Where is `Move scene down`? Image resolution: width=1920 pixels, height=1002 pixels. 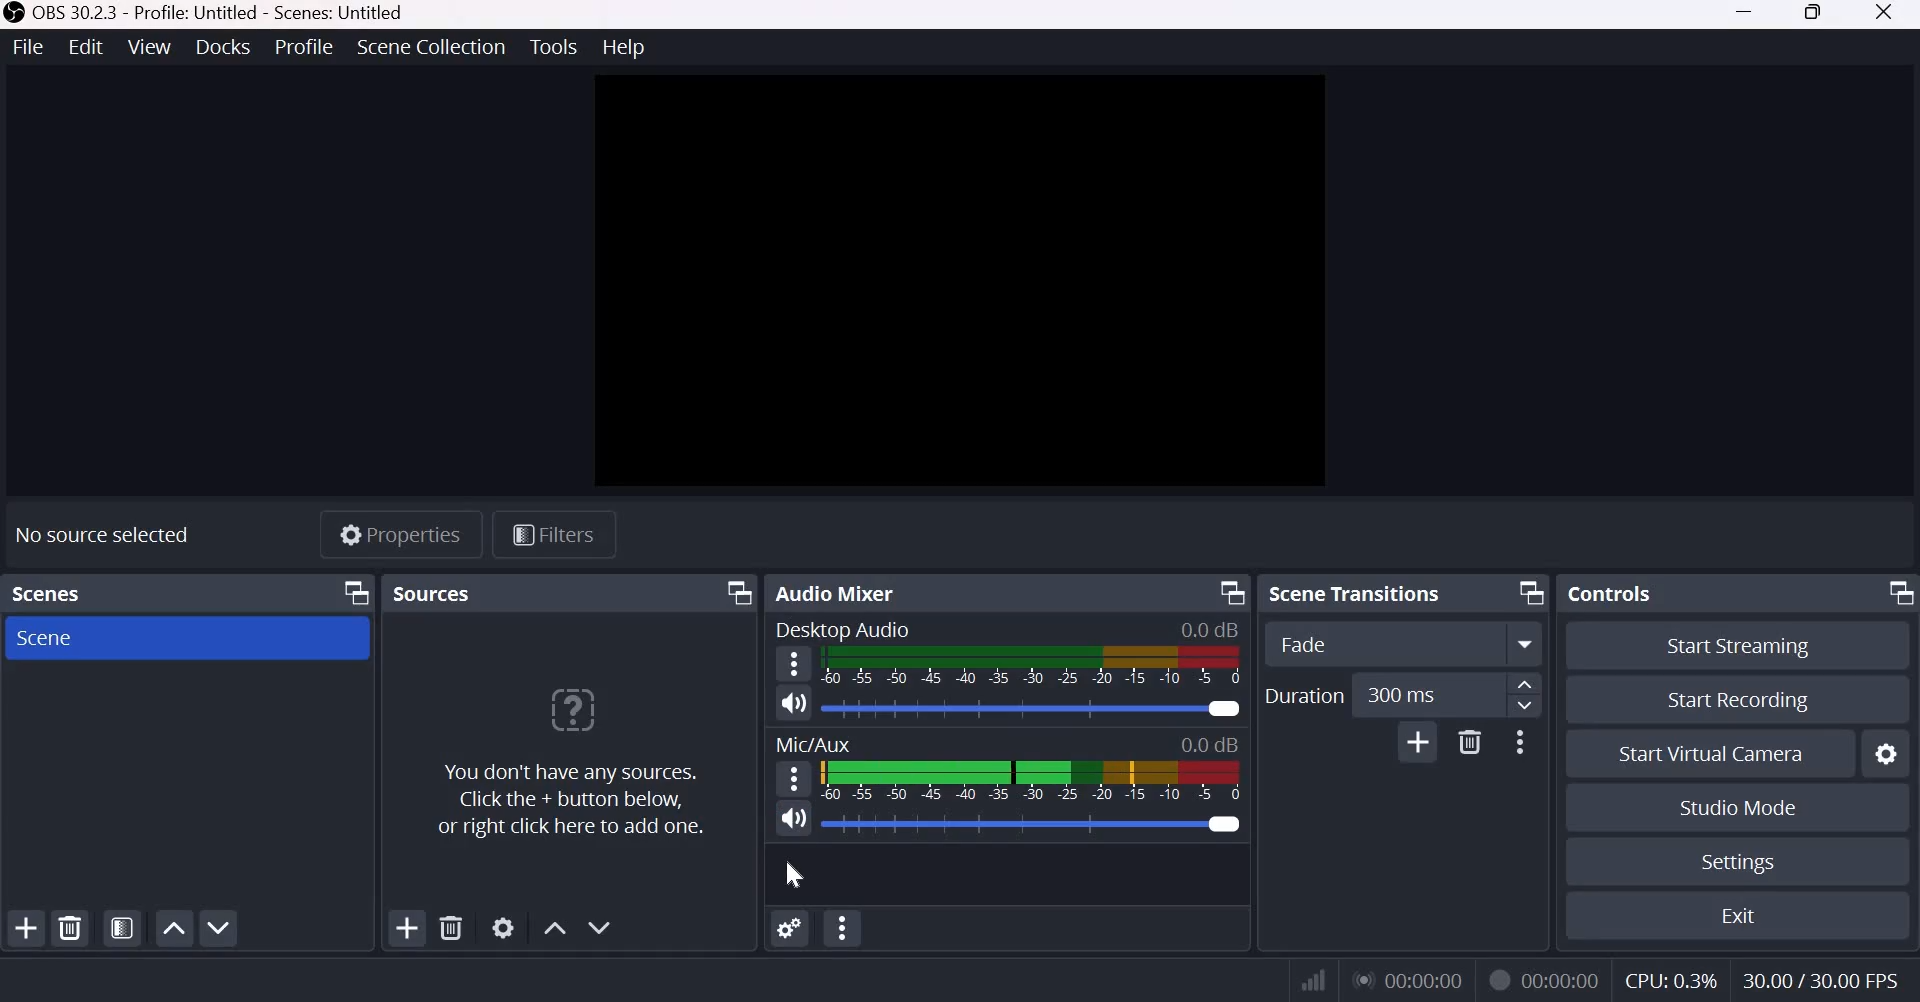 Move scene down is located at coordinates (219, 930).